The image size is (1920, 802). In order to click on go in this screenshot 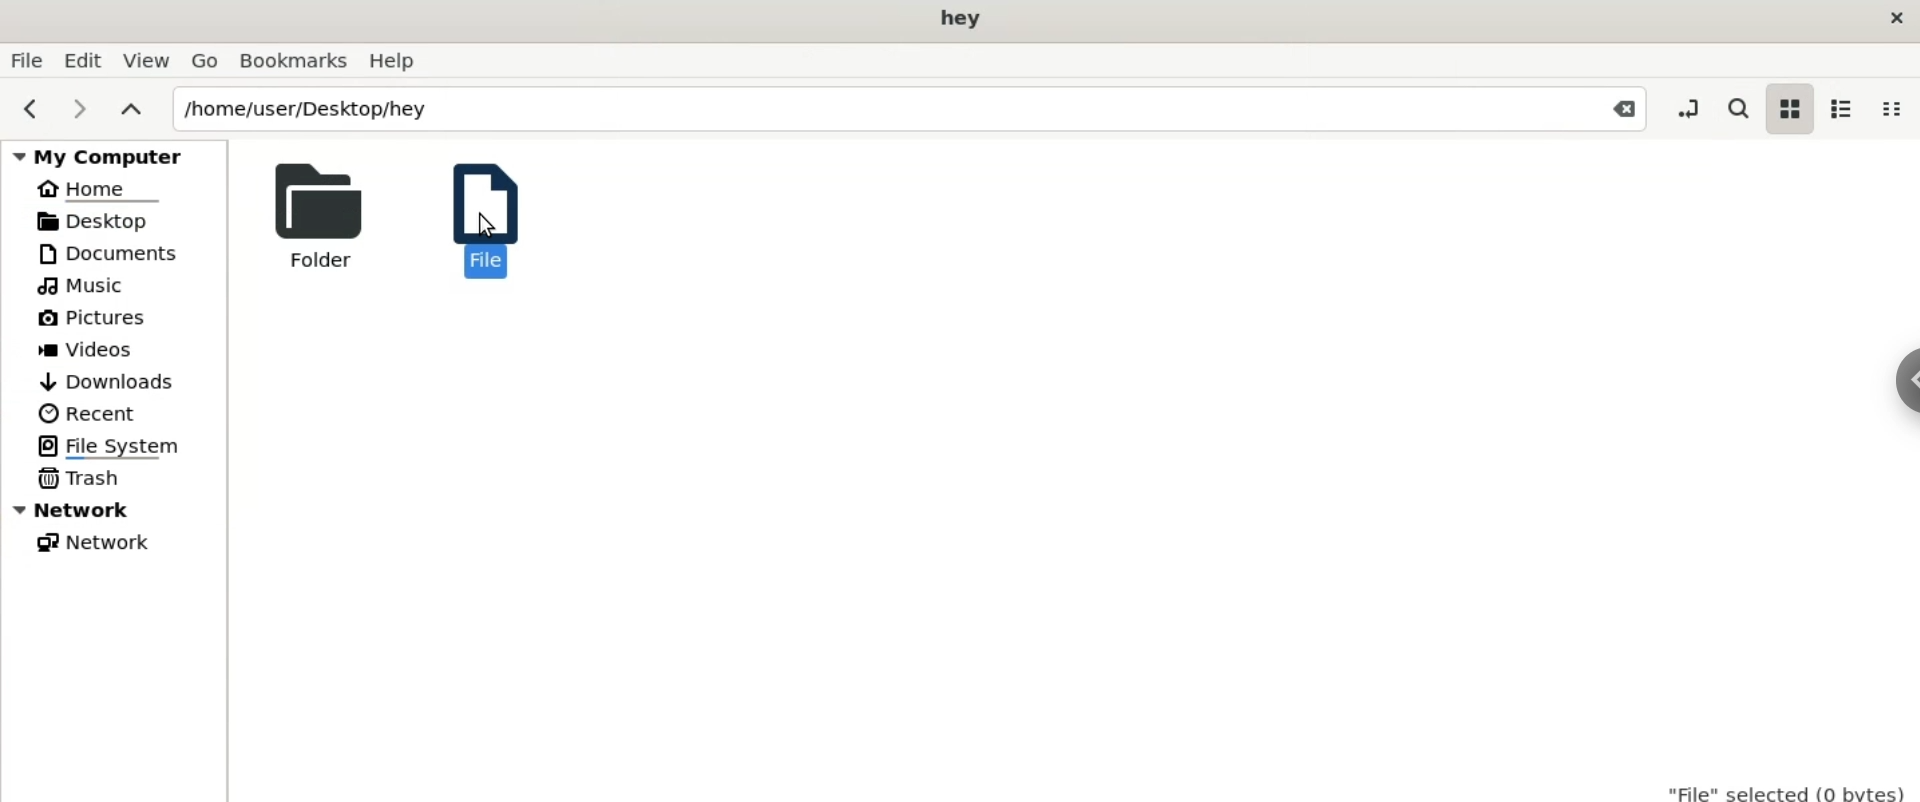, I will do `click(205, 61)`.